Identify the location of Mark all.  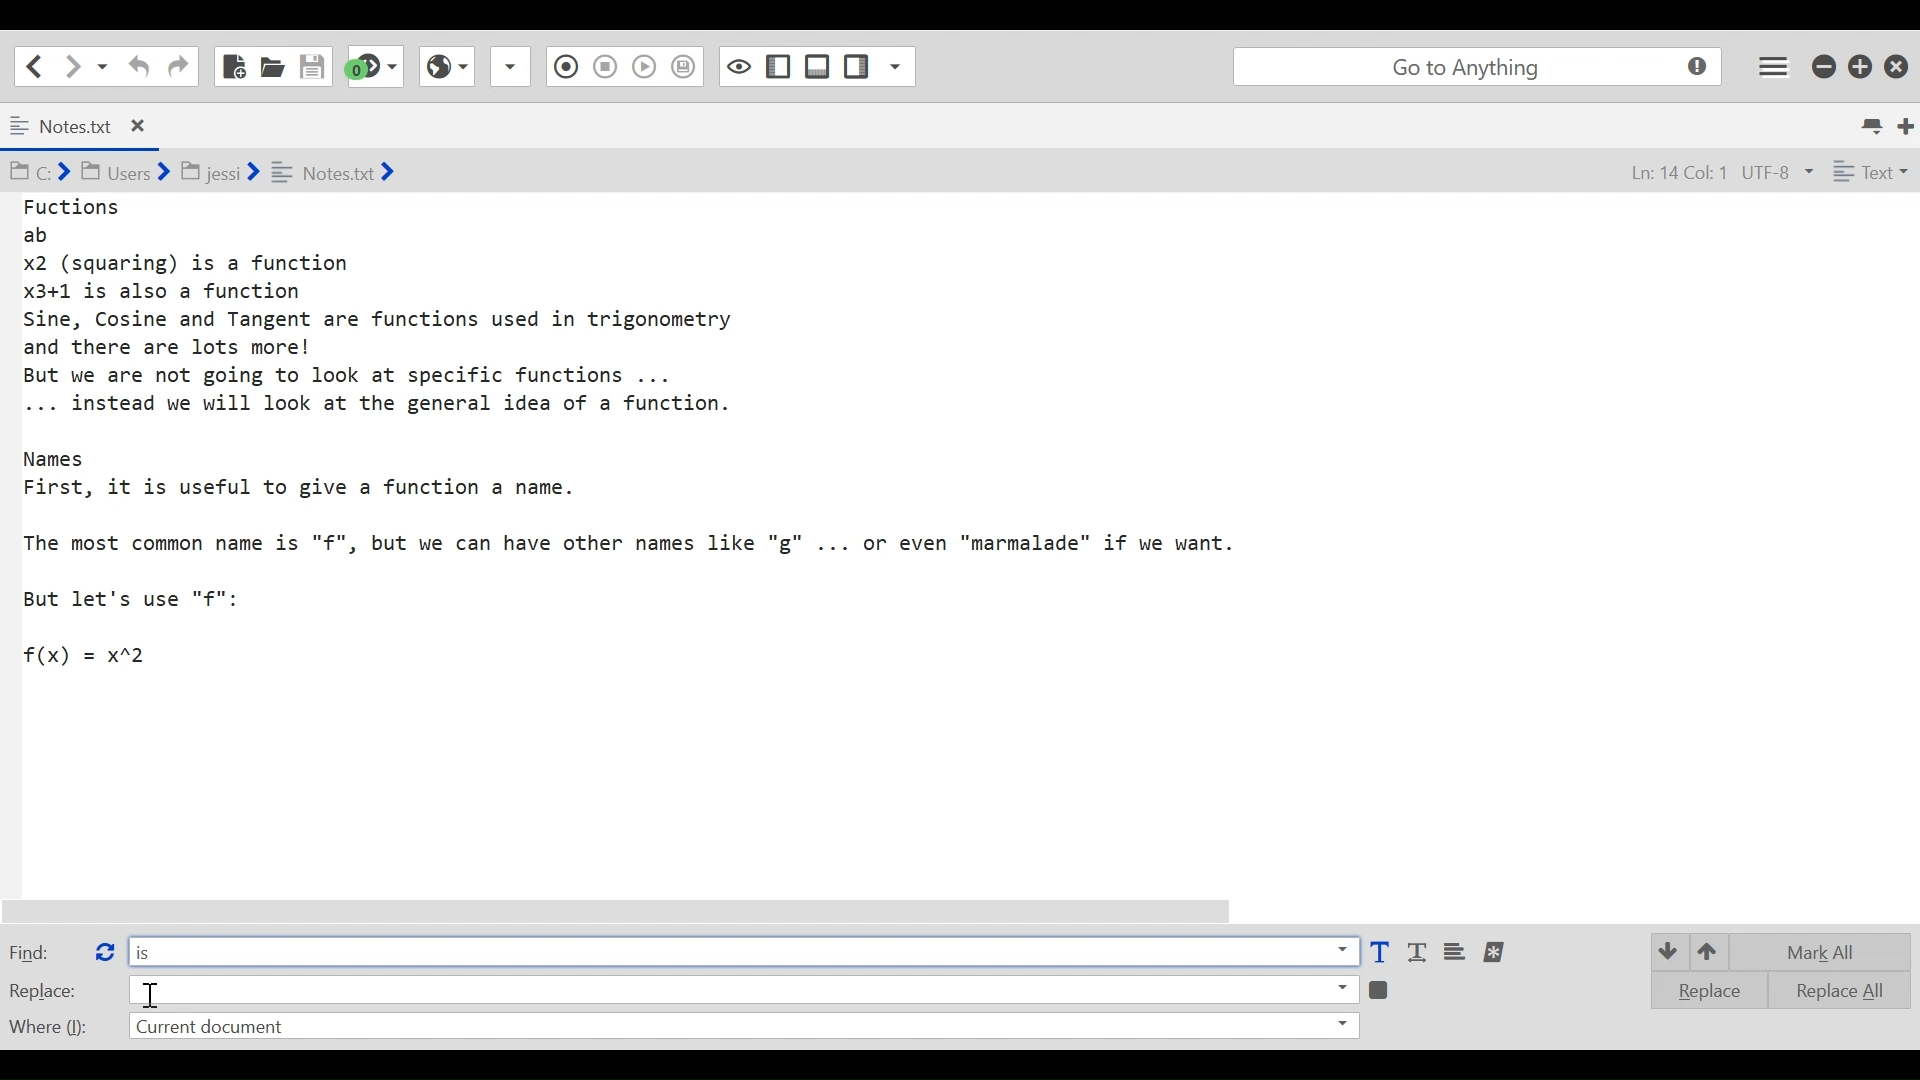
(1828, 952).